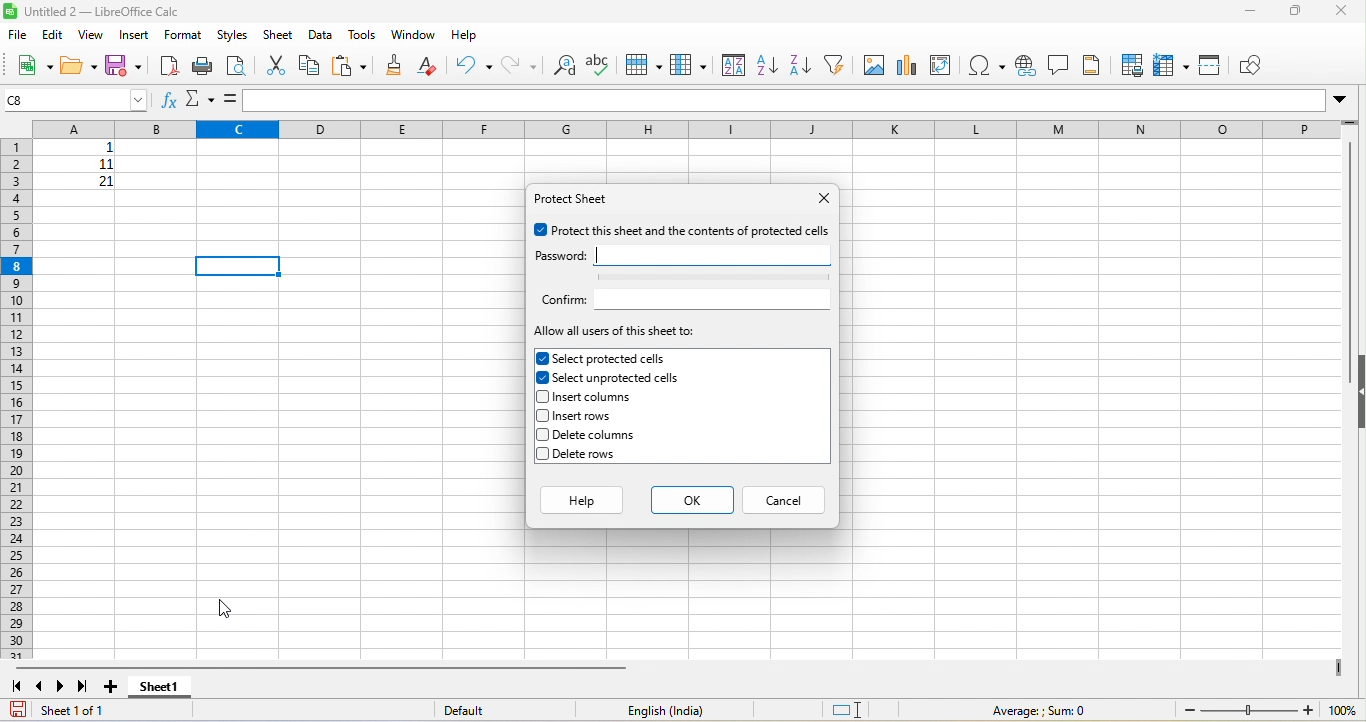  Describe the element at coordinates (847, 711) in the screenshot. I see `standard selection` at that location.